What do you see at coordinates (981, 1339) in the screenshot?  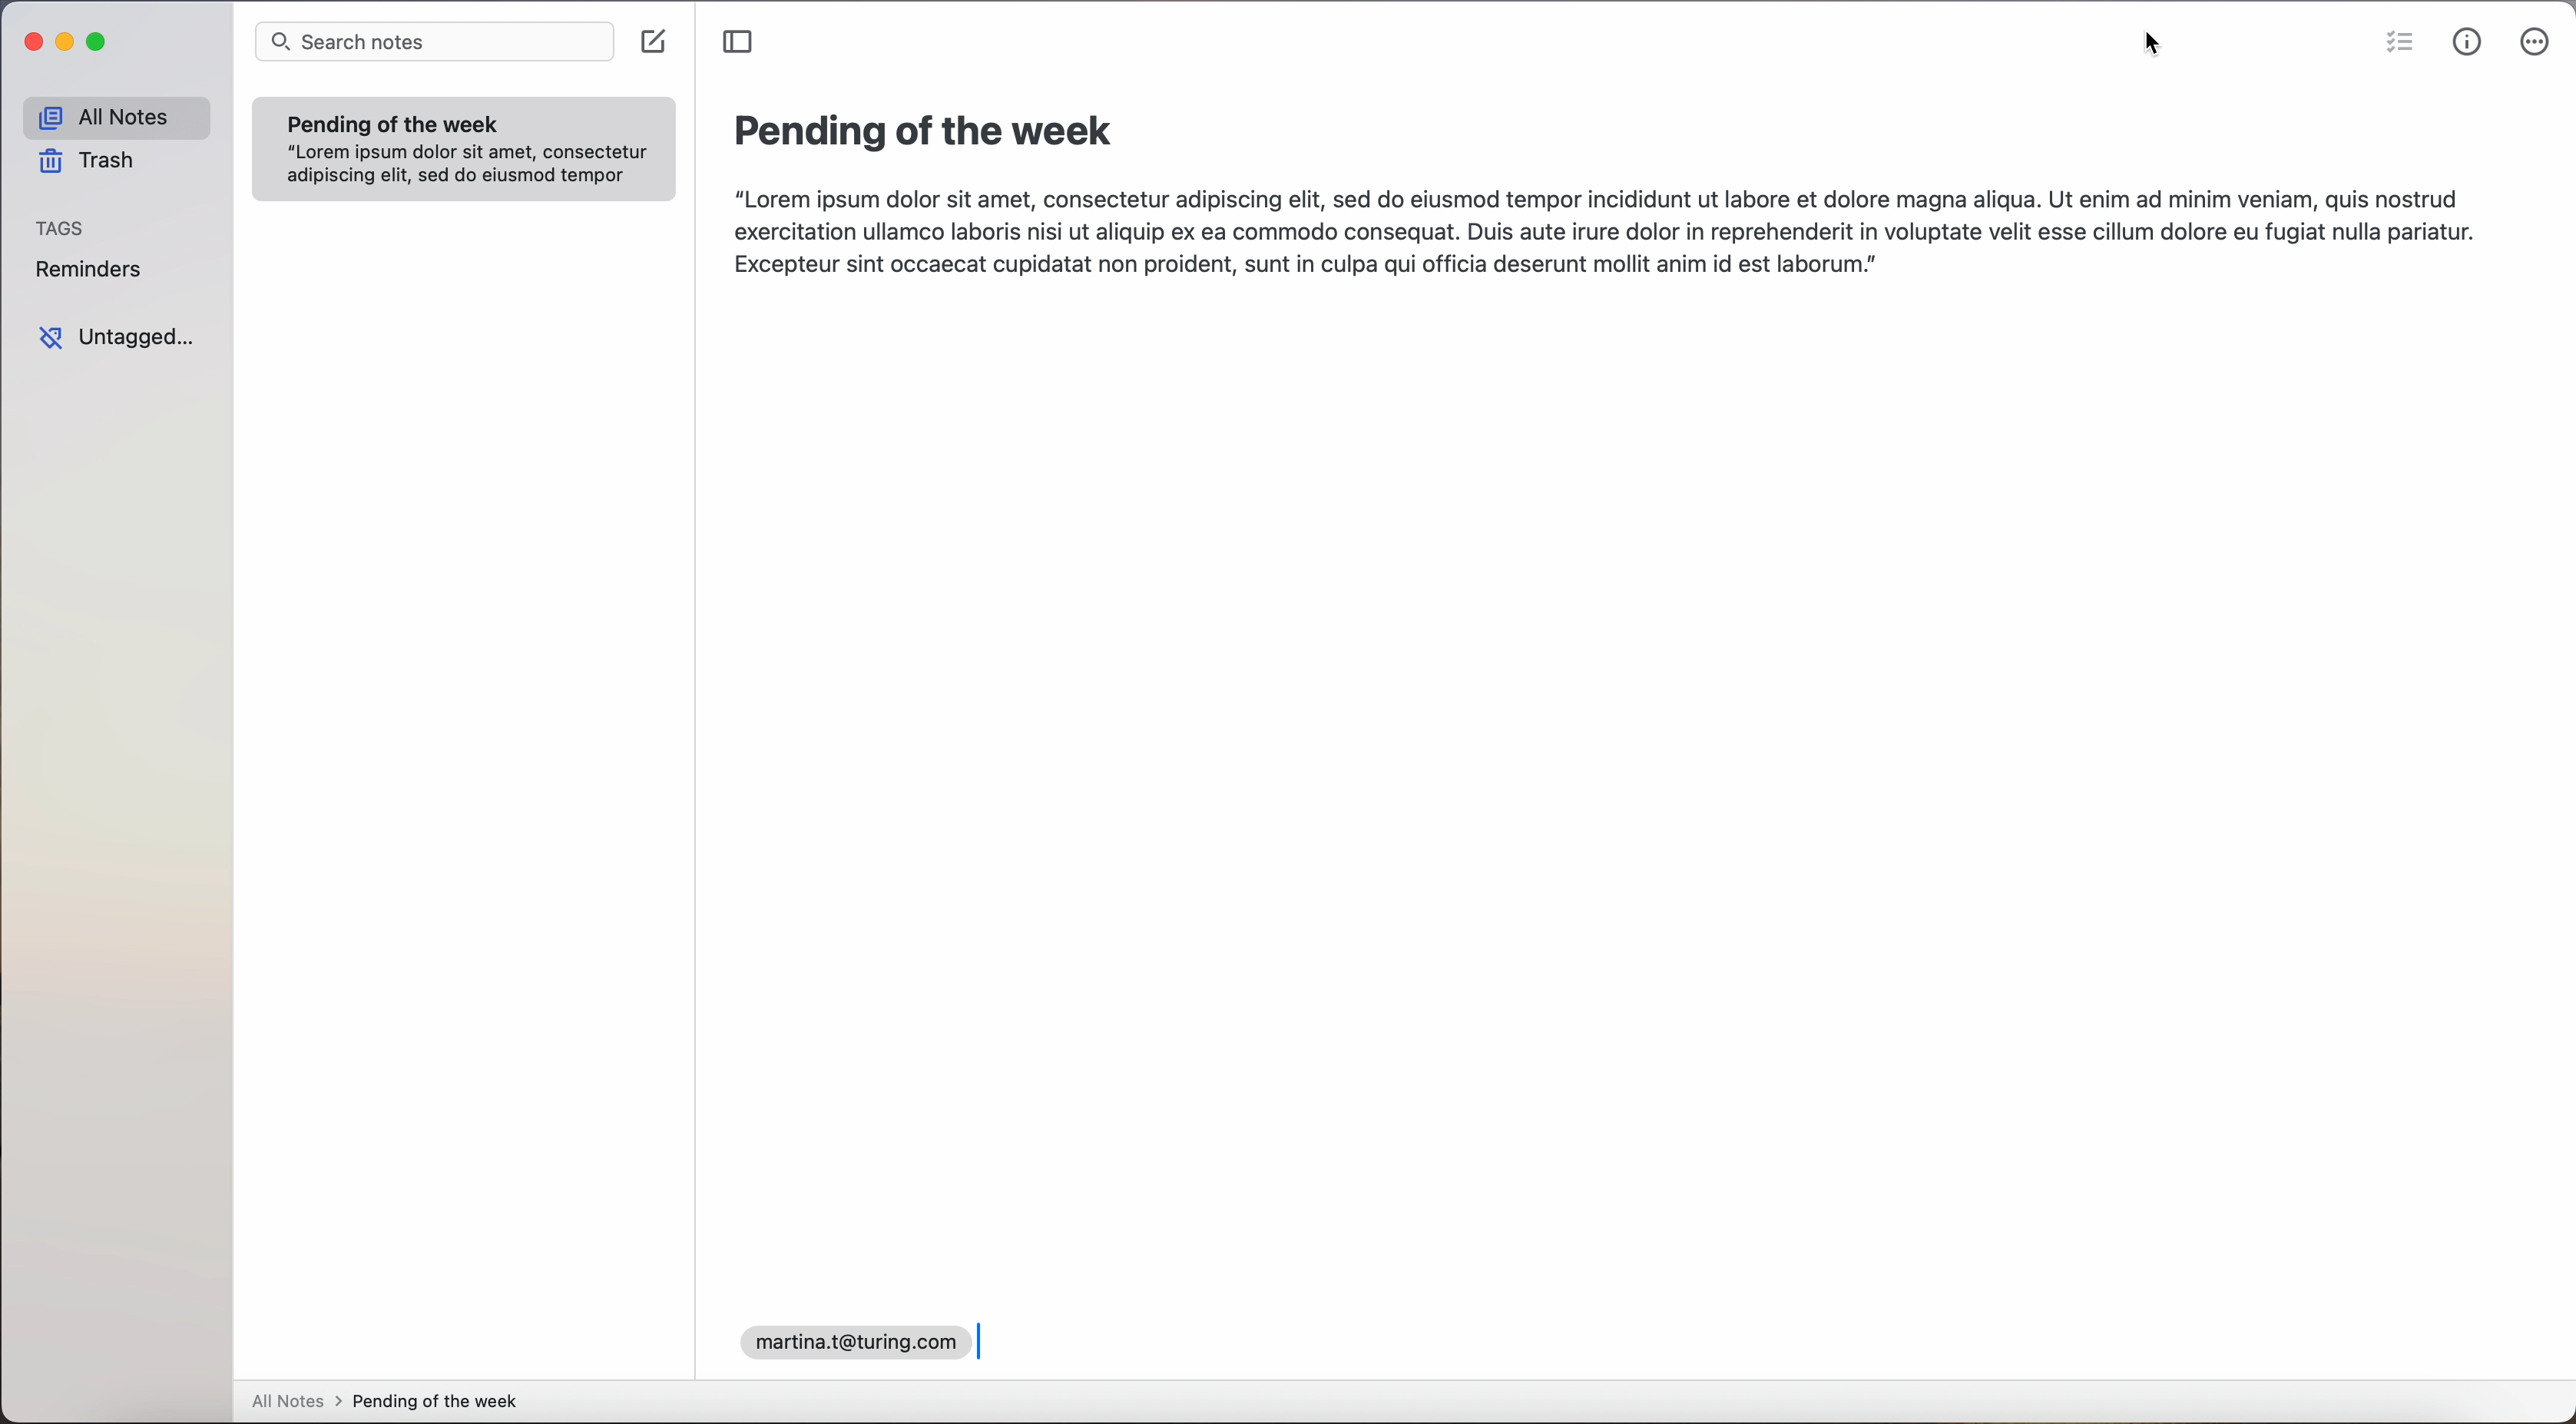 I see `typing cursor` at bounding box center [981, 1339].